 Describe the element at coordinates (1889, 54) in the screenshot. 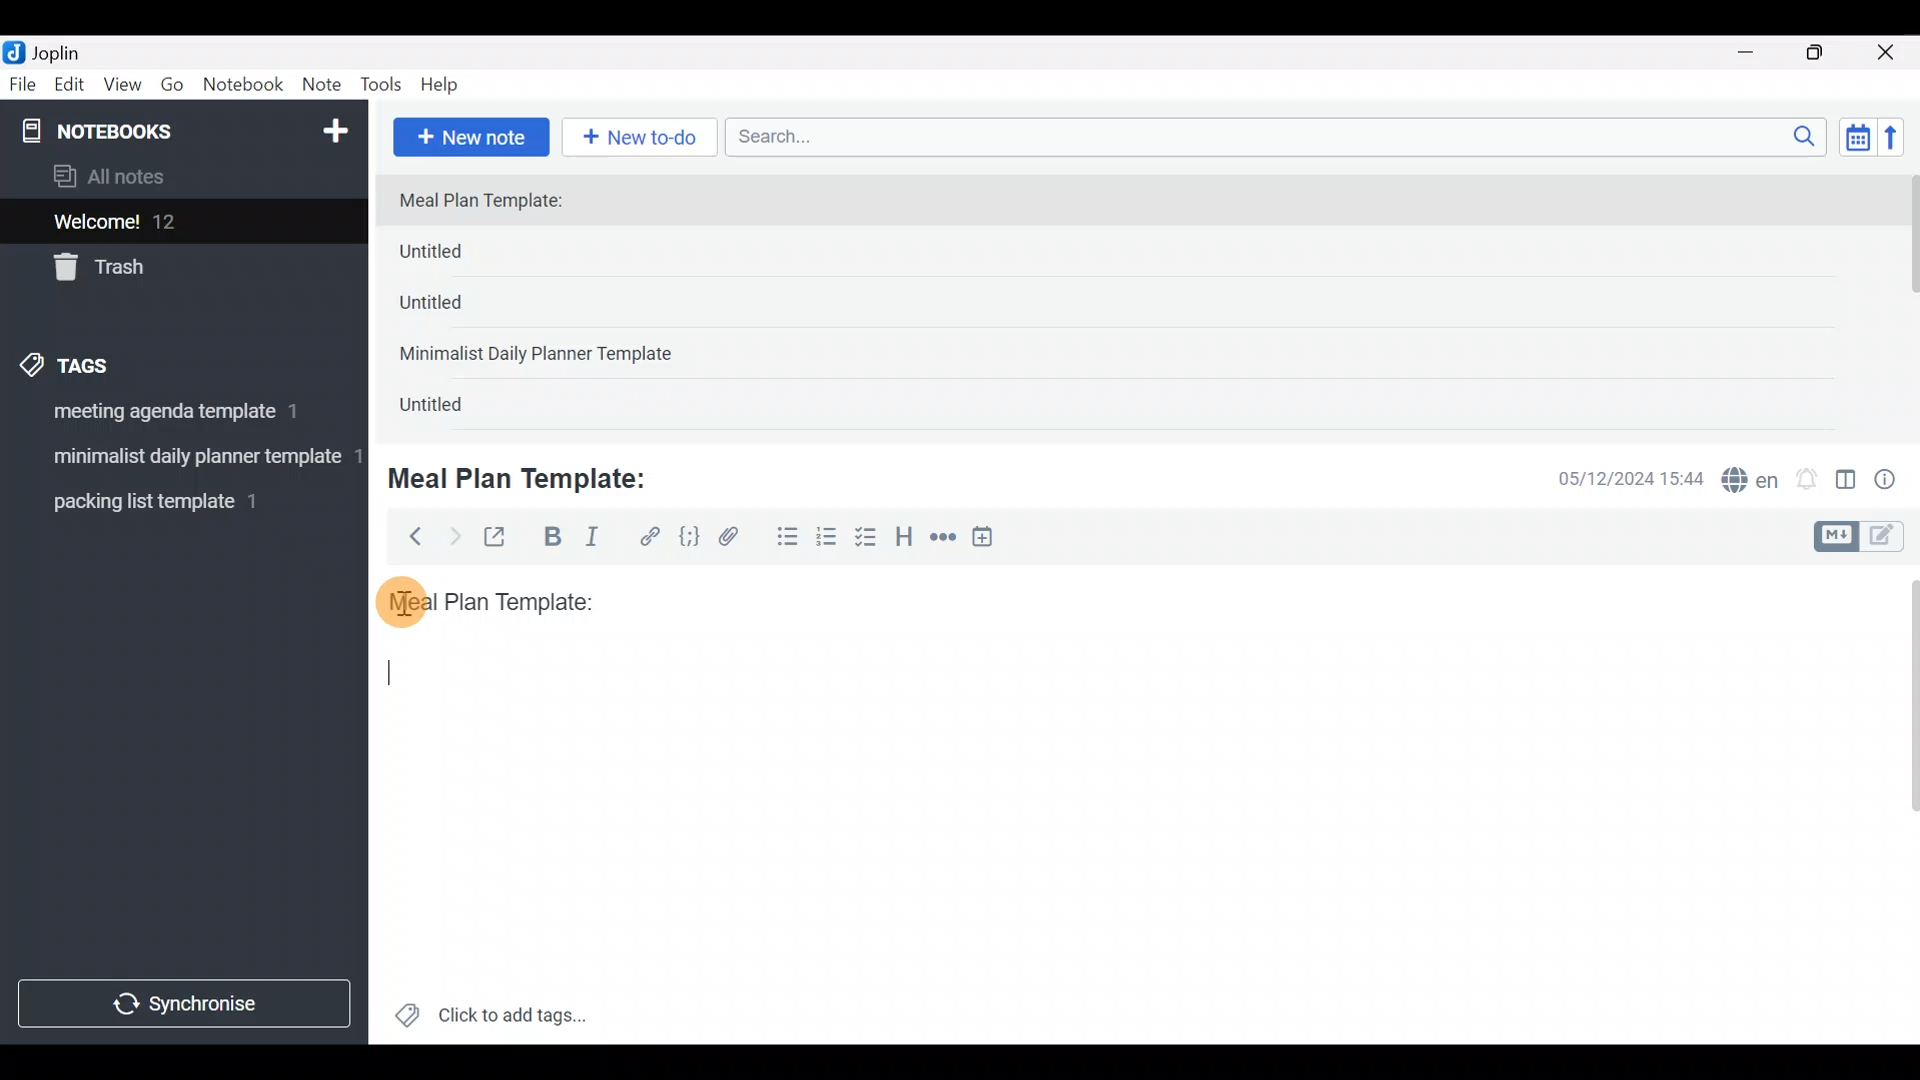

I see `Close` at that location.